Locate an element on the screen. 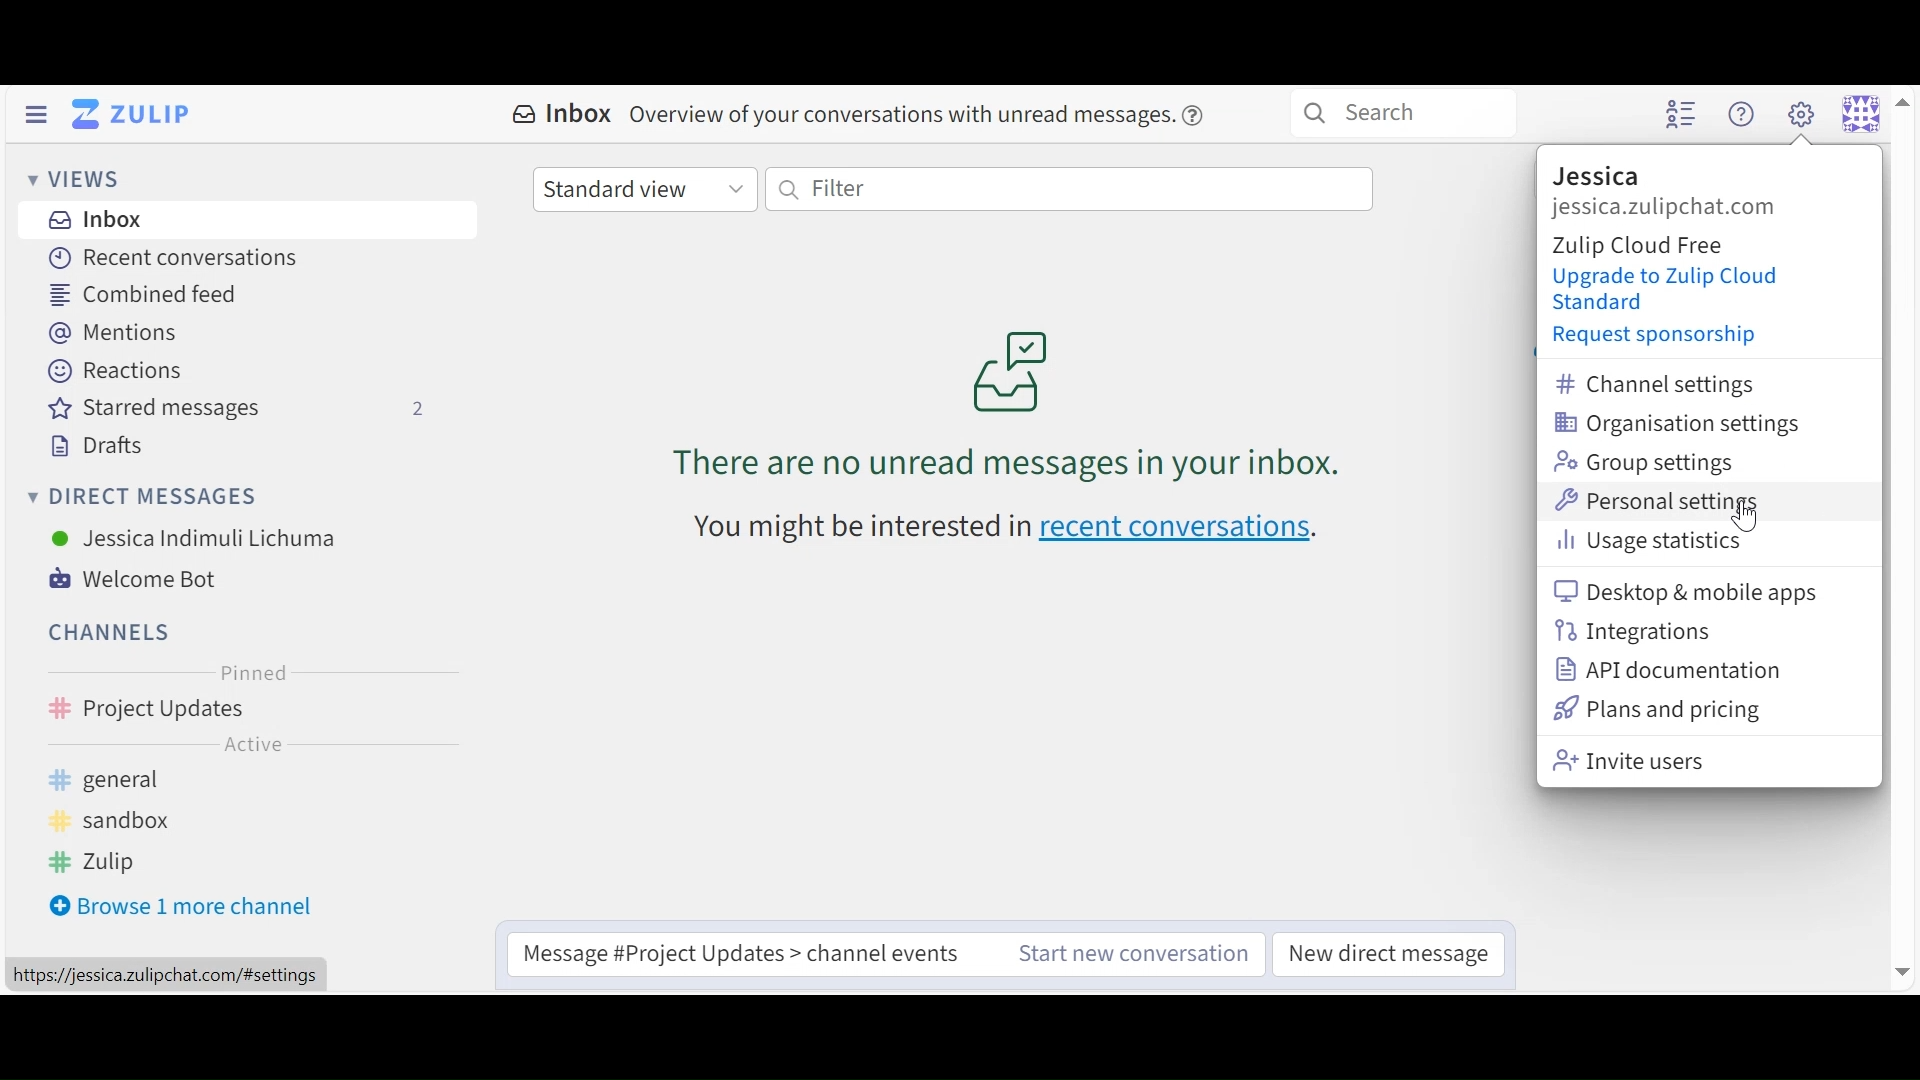  Reactions is located at coordinates (115, 371).